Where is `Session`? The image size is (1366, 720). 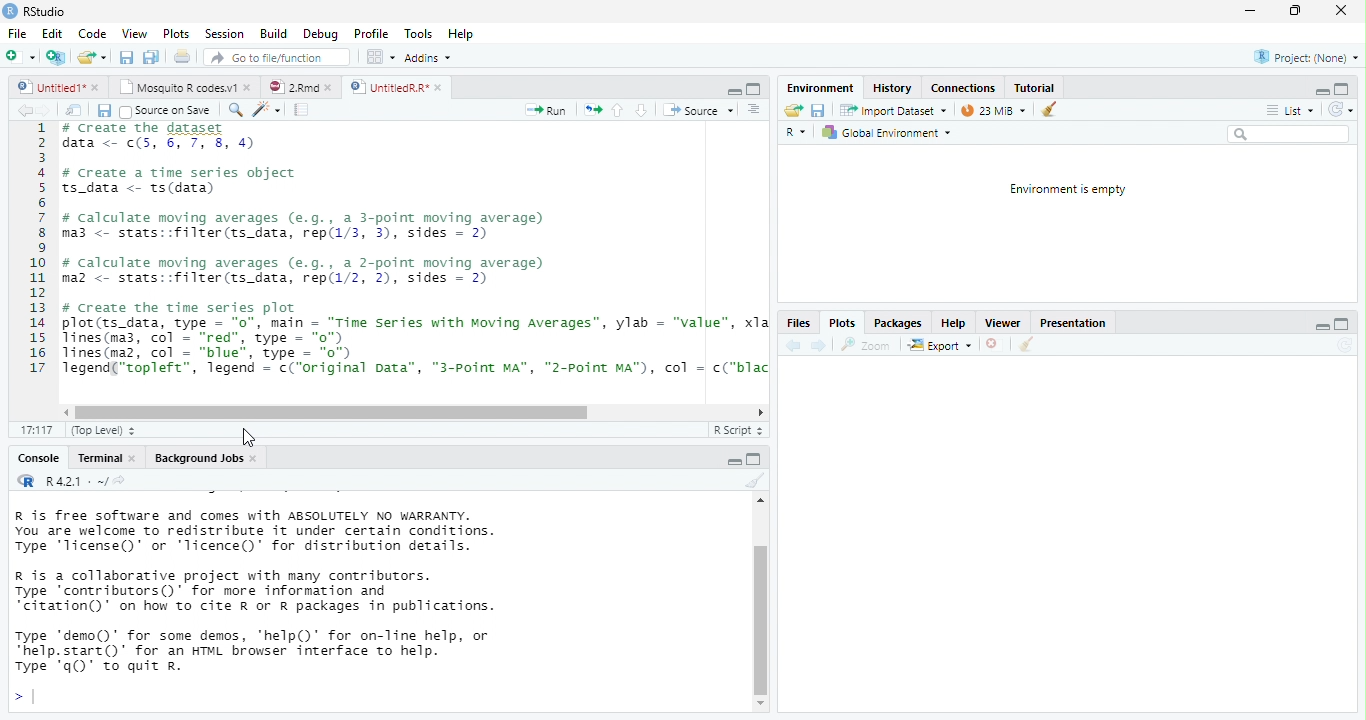
Session is located at coordinates (224, 33).